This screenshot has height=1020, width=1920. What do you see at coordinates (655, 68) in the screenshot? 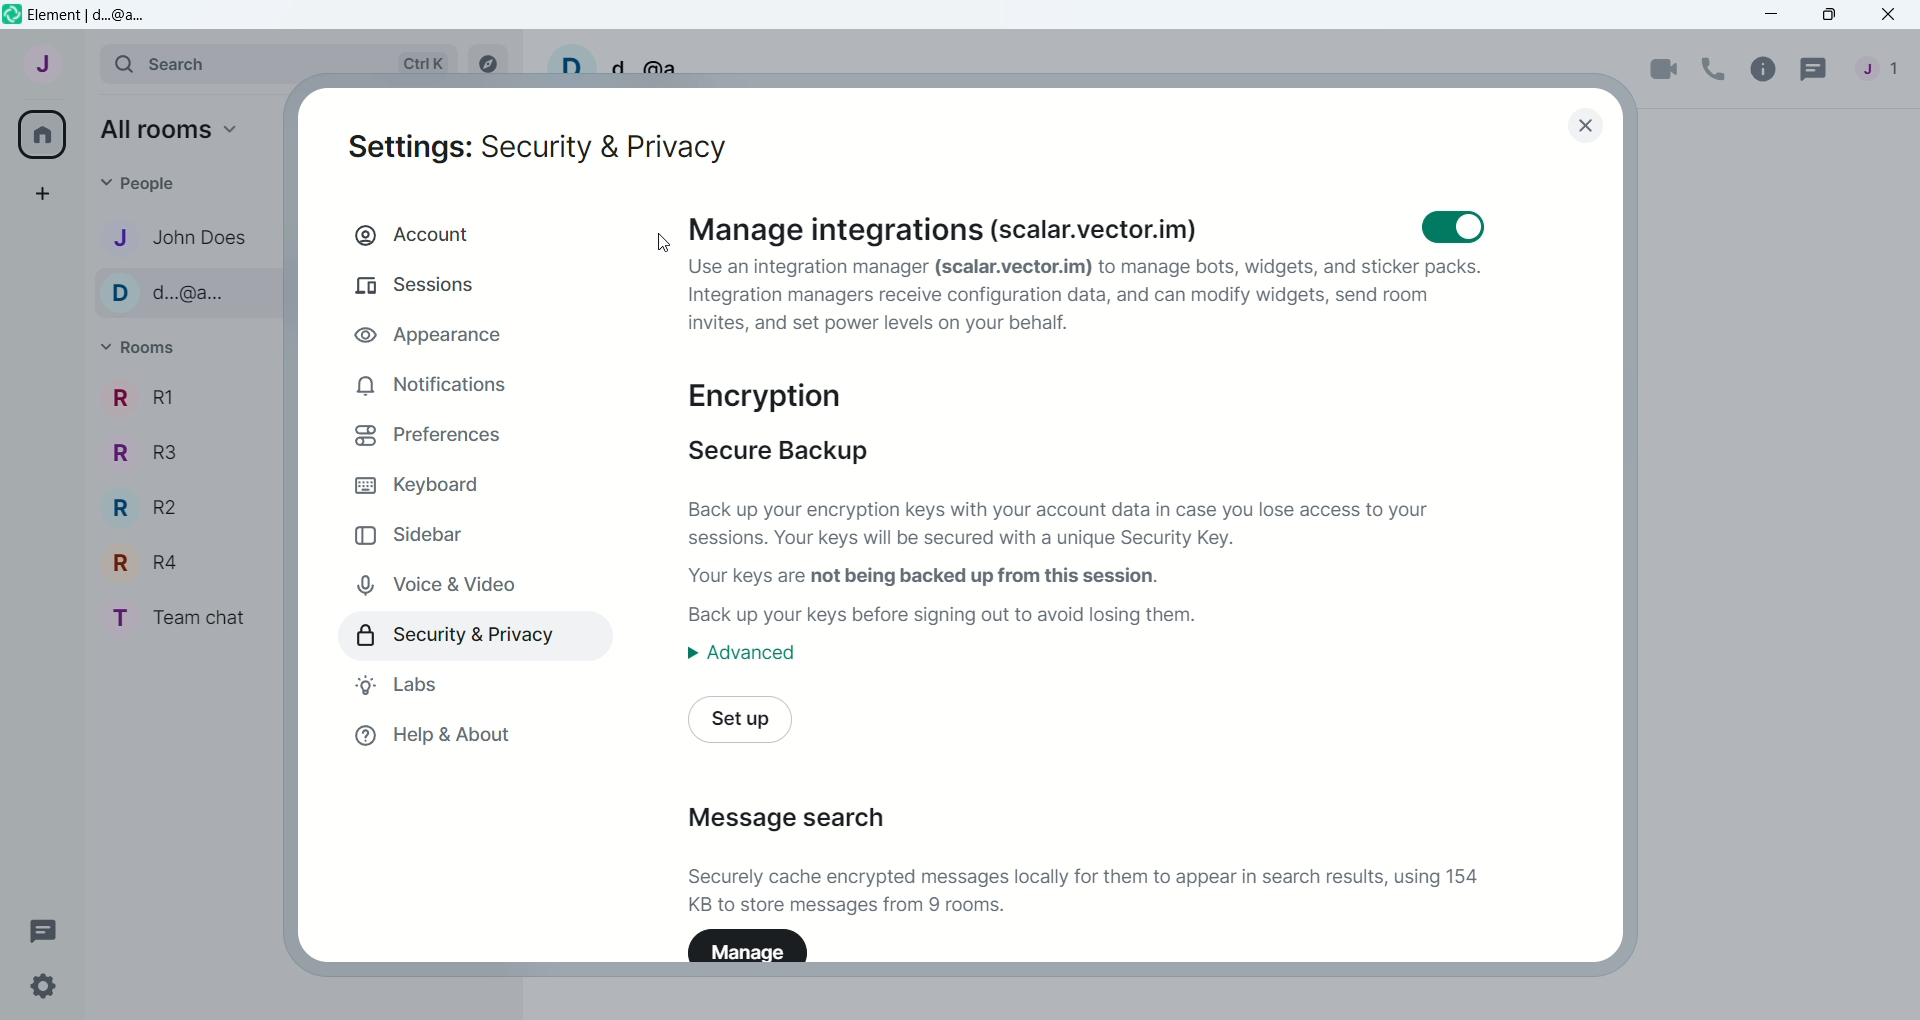
I see `d..@a...` at bounding box center [655, 68].